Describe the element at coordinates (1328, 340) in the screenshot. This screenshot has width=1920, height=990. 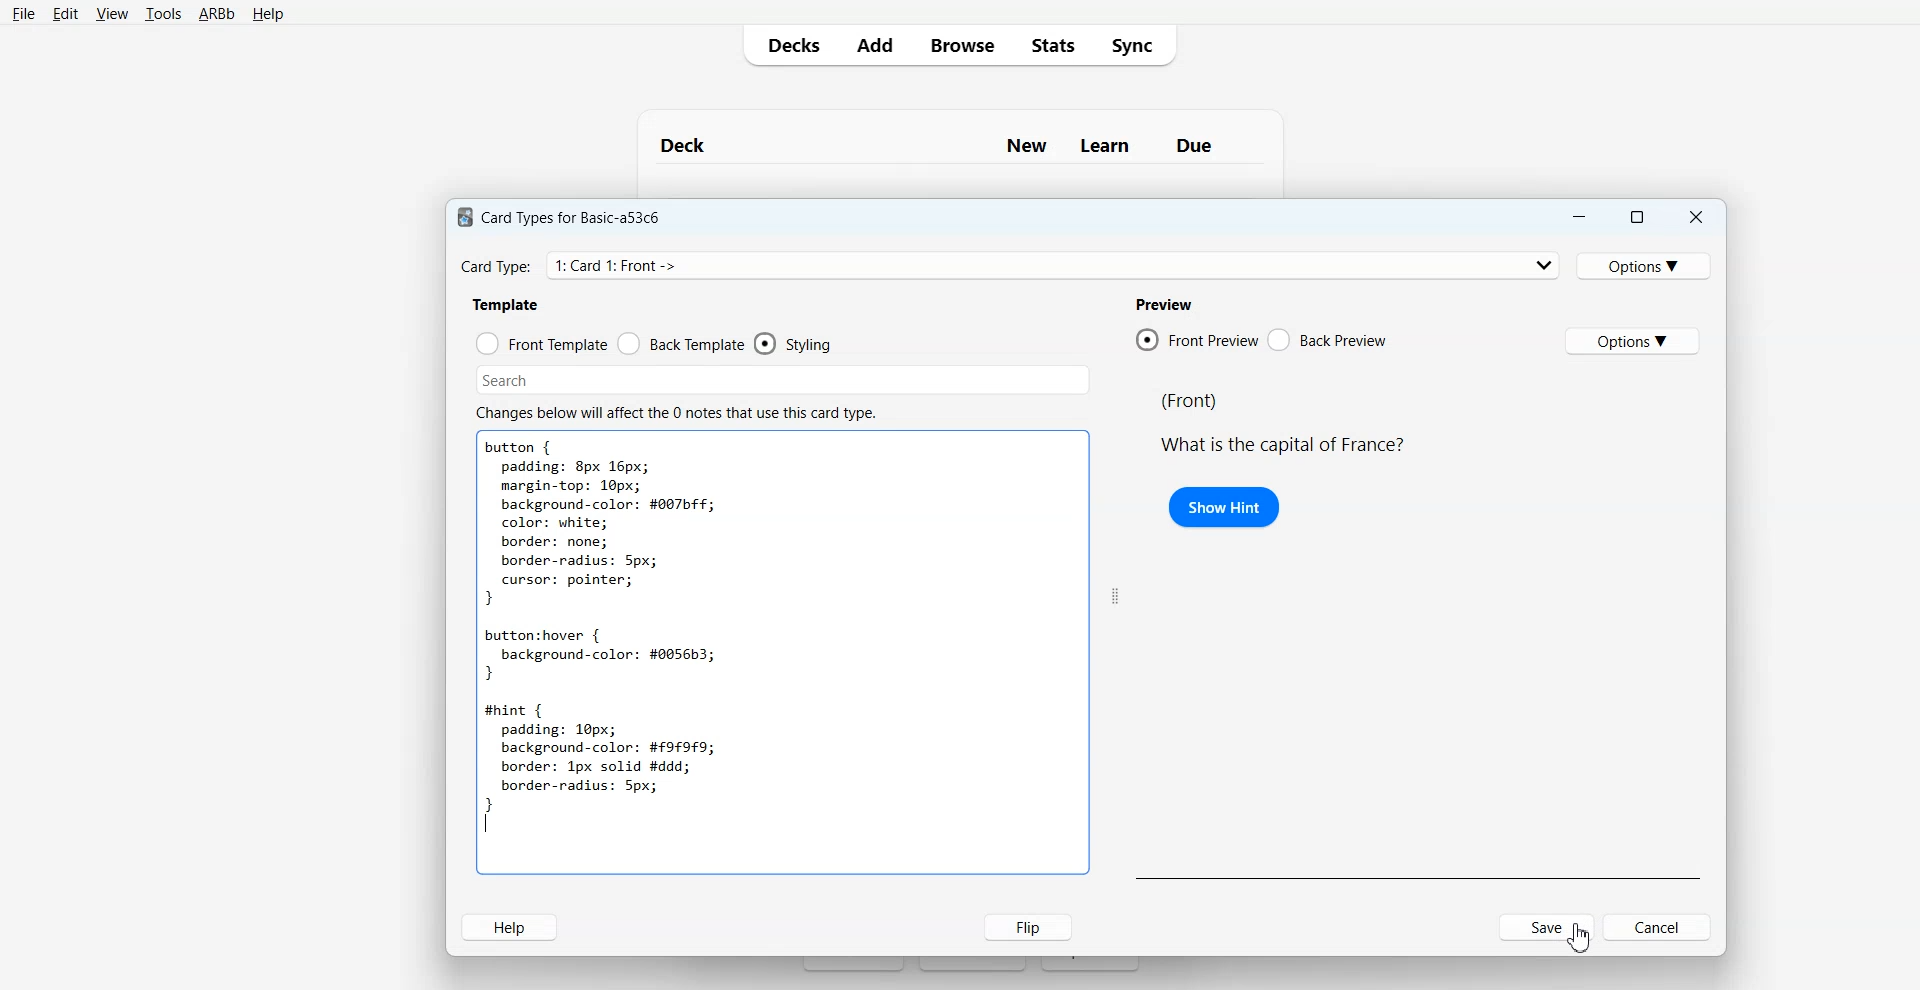
I see `Back Preview` at that location.